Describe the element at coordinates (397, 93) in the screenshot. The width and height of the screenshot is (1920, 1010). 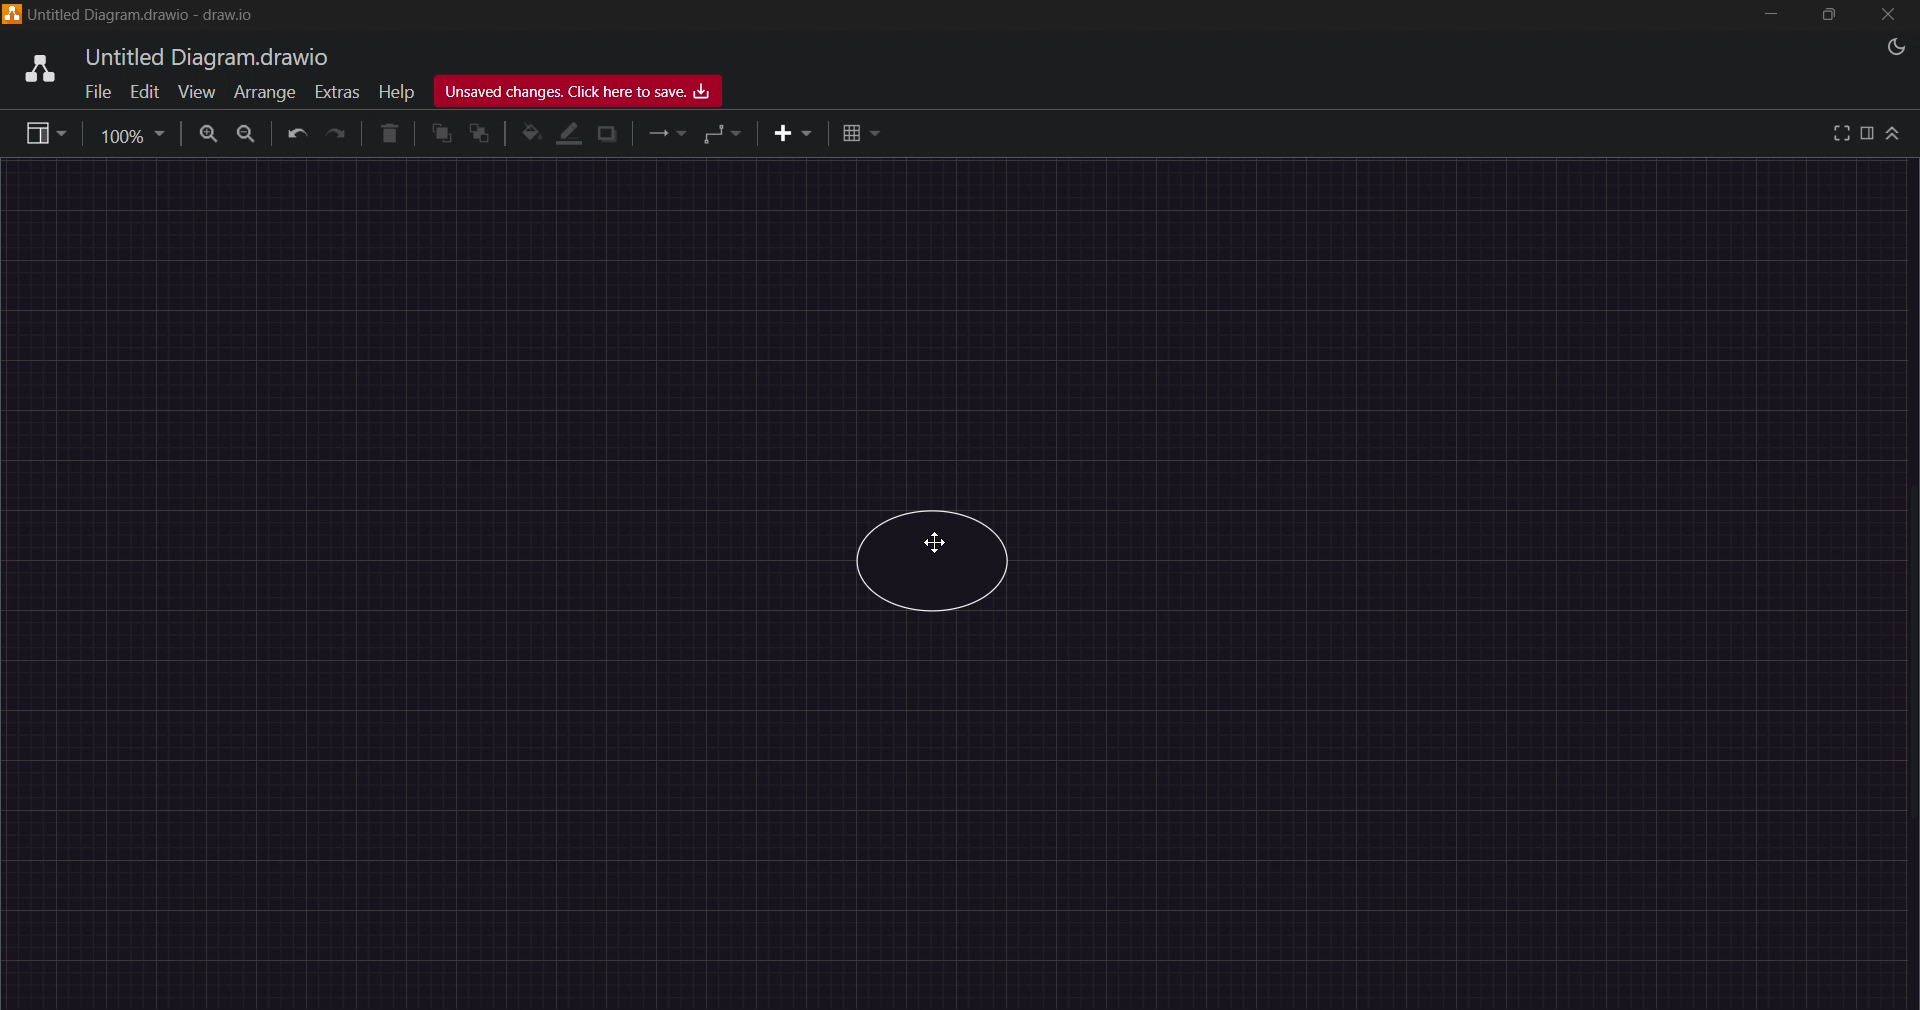
I see `help` at that location.